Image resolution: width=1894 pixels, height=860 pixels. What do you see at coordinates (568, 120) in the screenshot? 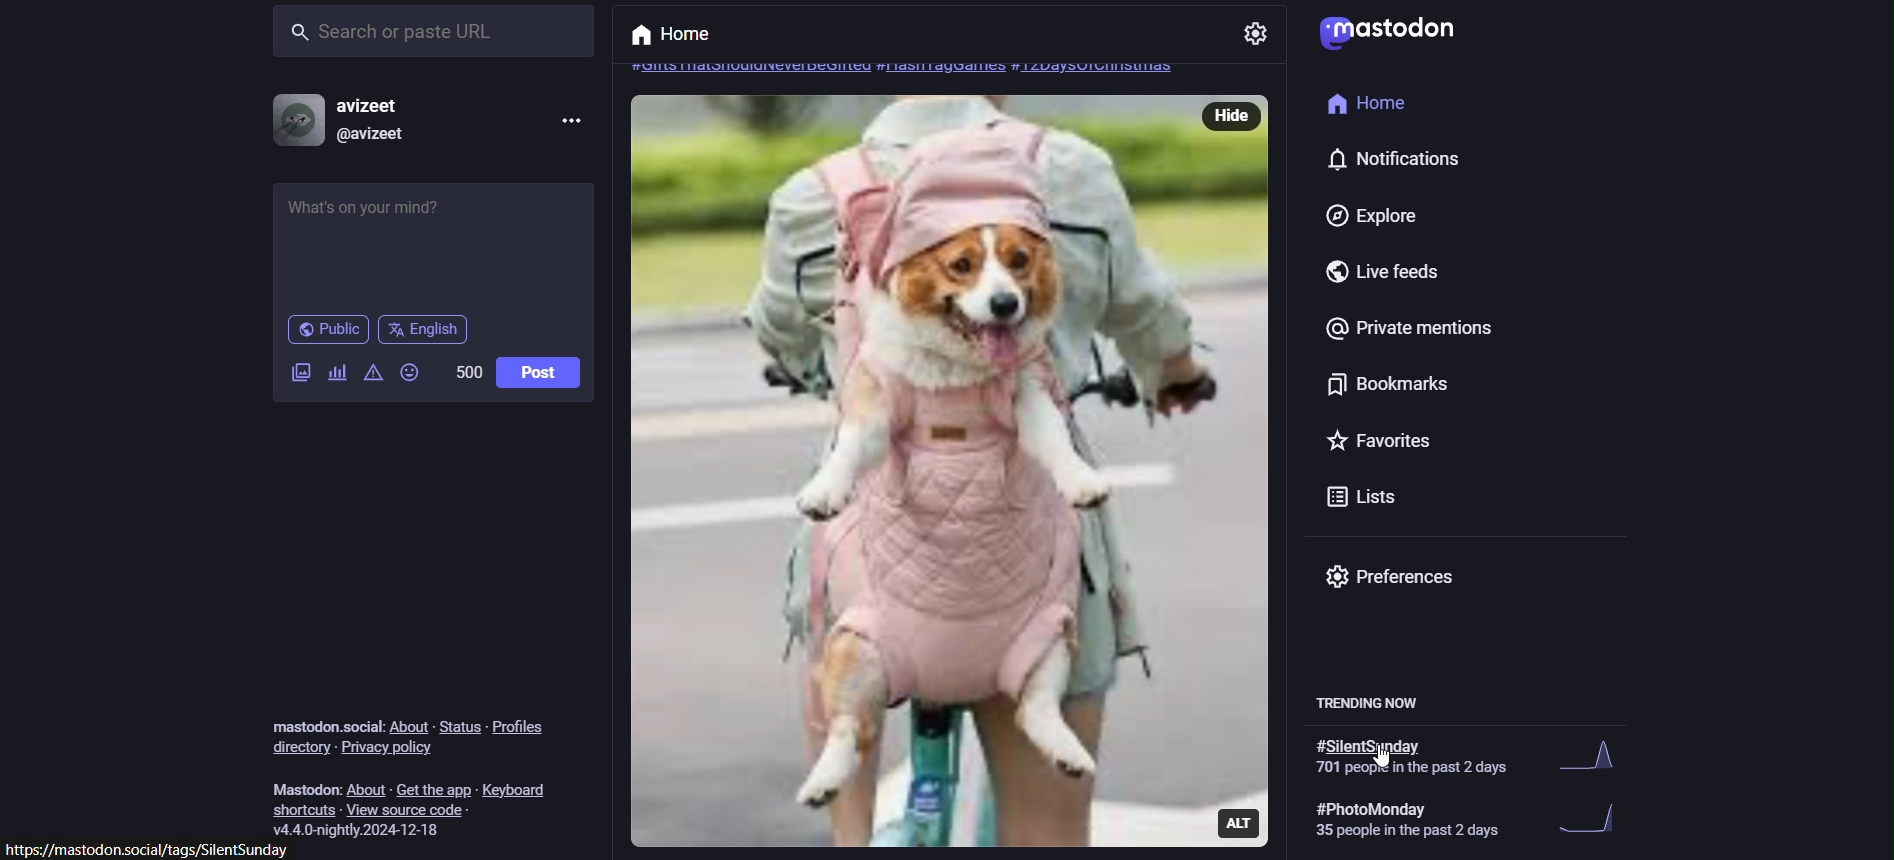
I see `menu` at bounding box center [568, 120].